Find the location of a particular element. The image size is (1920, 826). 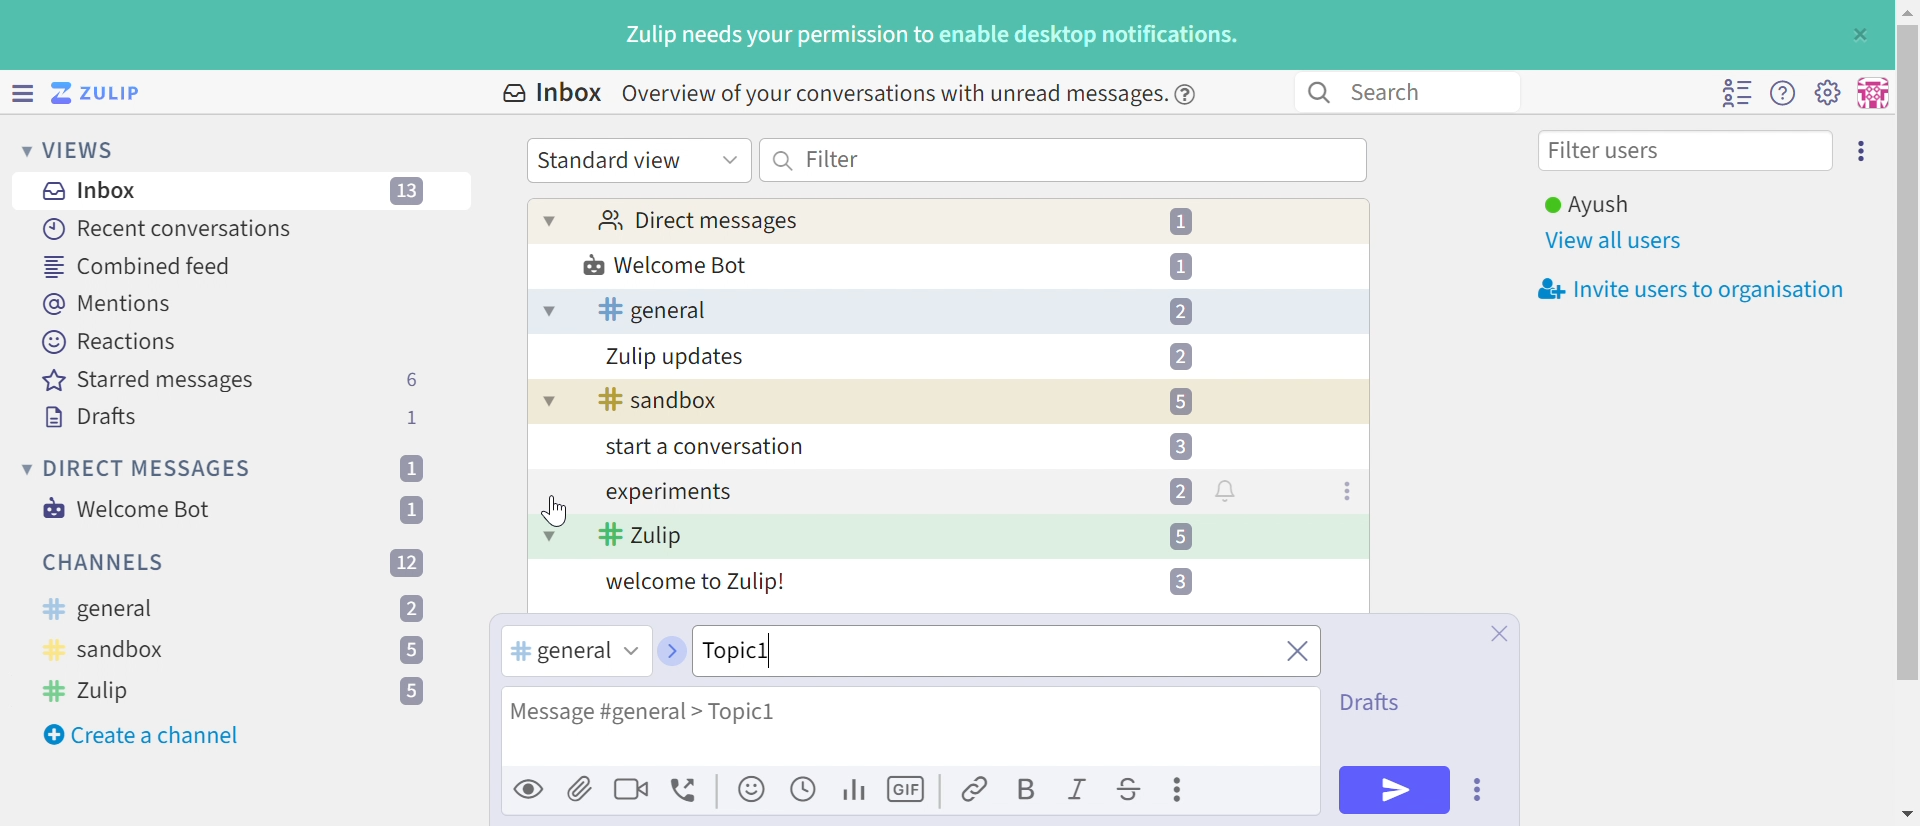

#general is located at coordinates (557, 652).